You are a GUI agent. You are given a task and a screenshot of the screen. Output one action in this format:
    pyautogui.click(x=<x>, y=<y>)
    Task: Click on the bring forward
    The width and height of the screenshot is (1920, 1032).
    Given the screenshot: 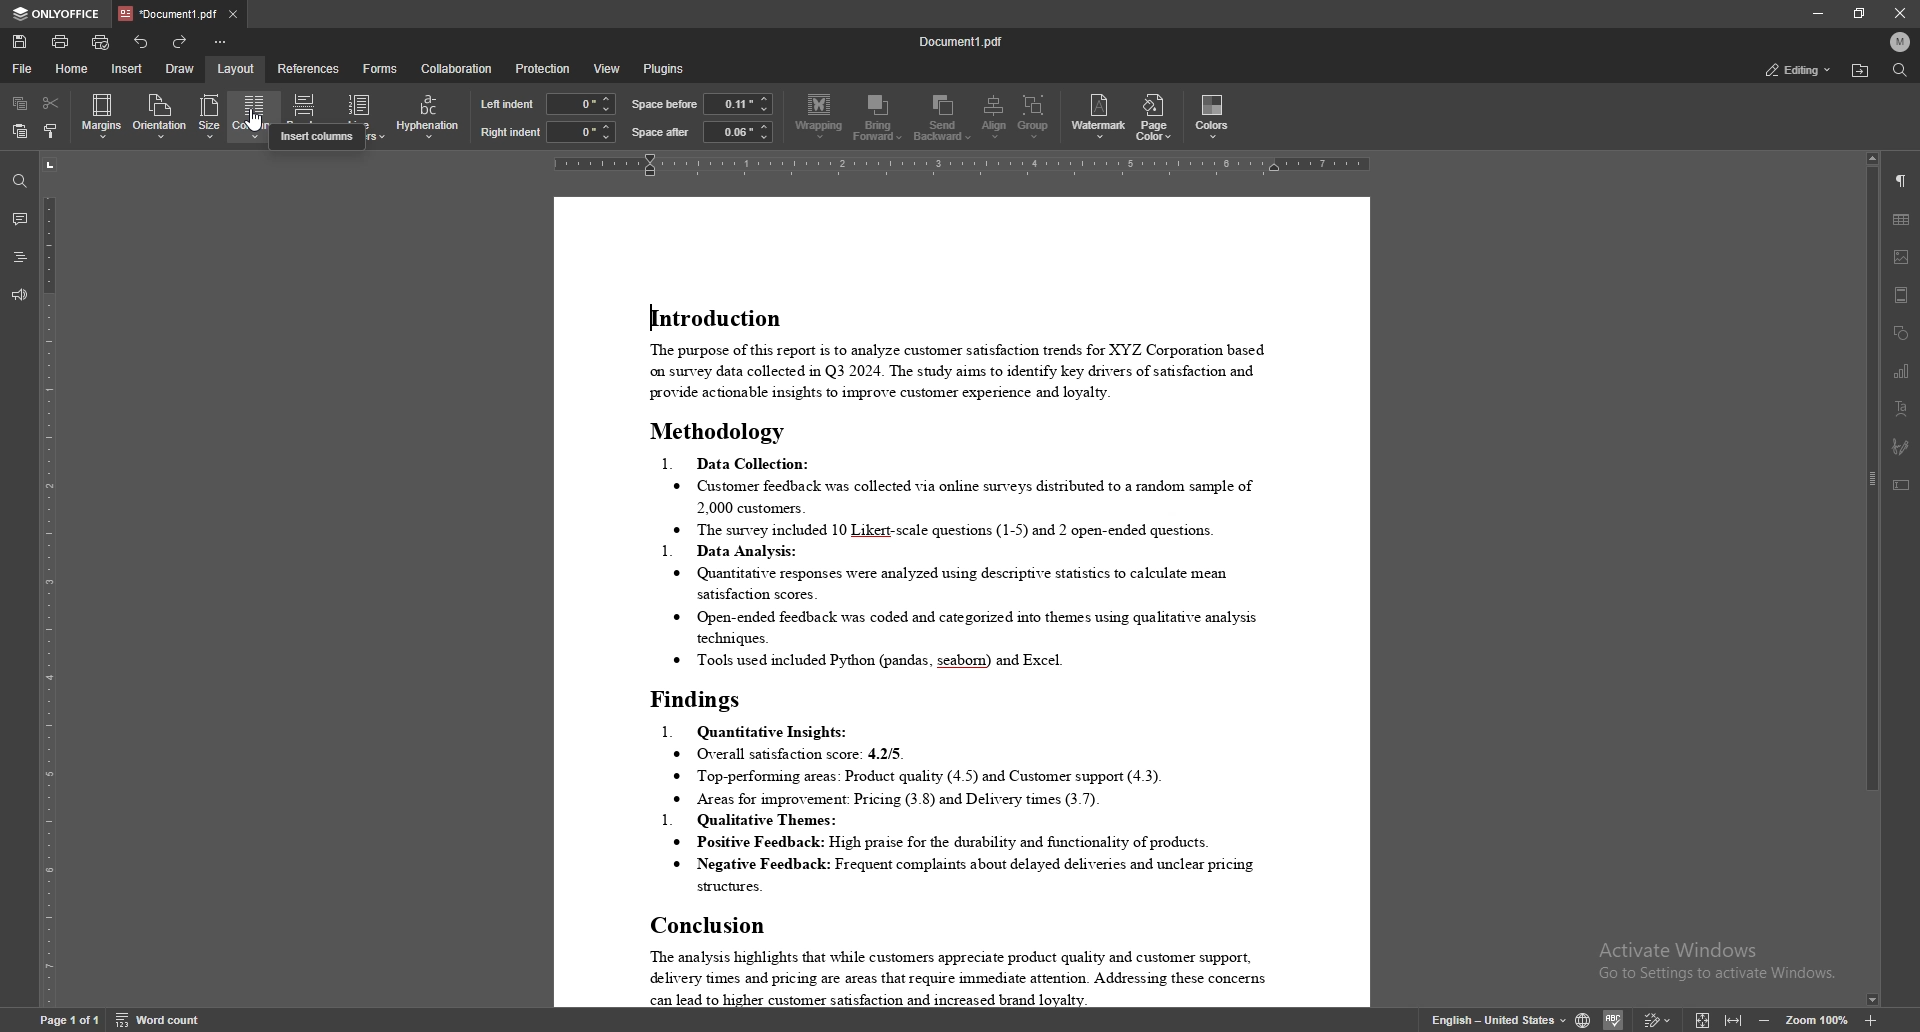 What is the action you would take?
    pyautogui.click(x=879, y=117)
    